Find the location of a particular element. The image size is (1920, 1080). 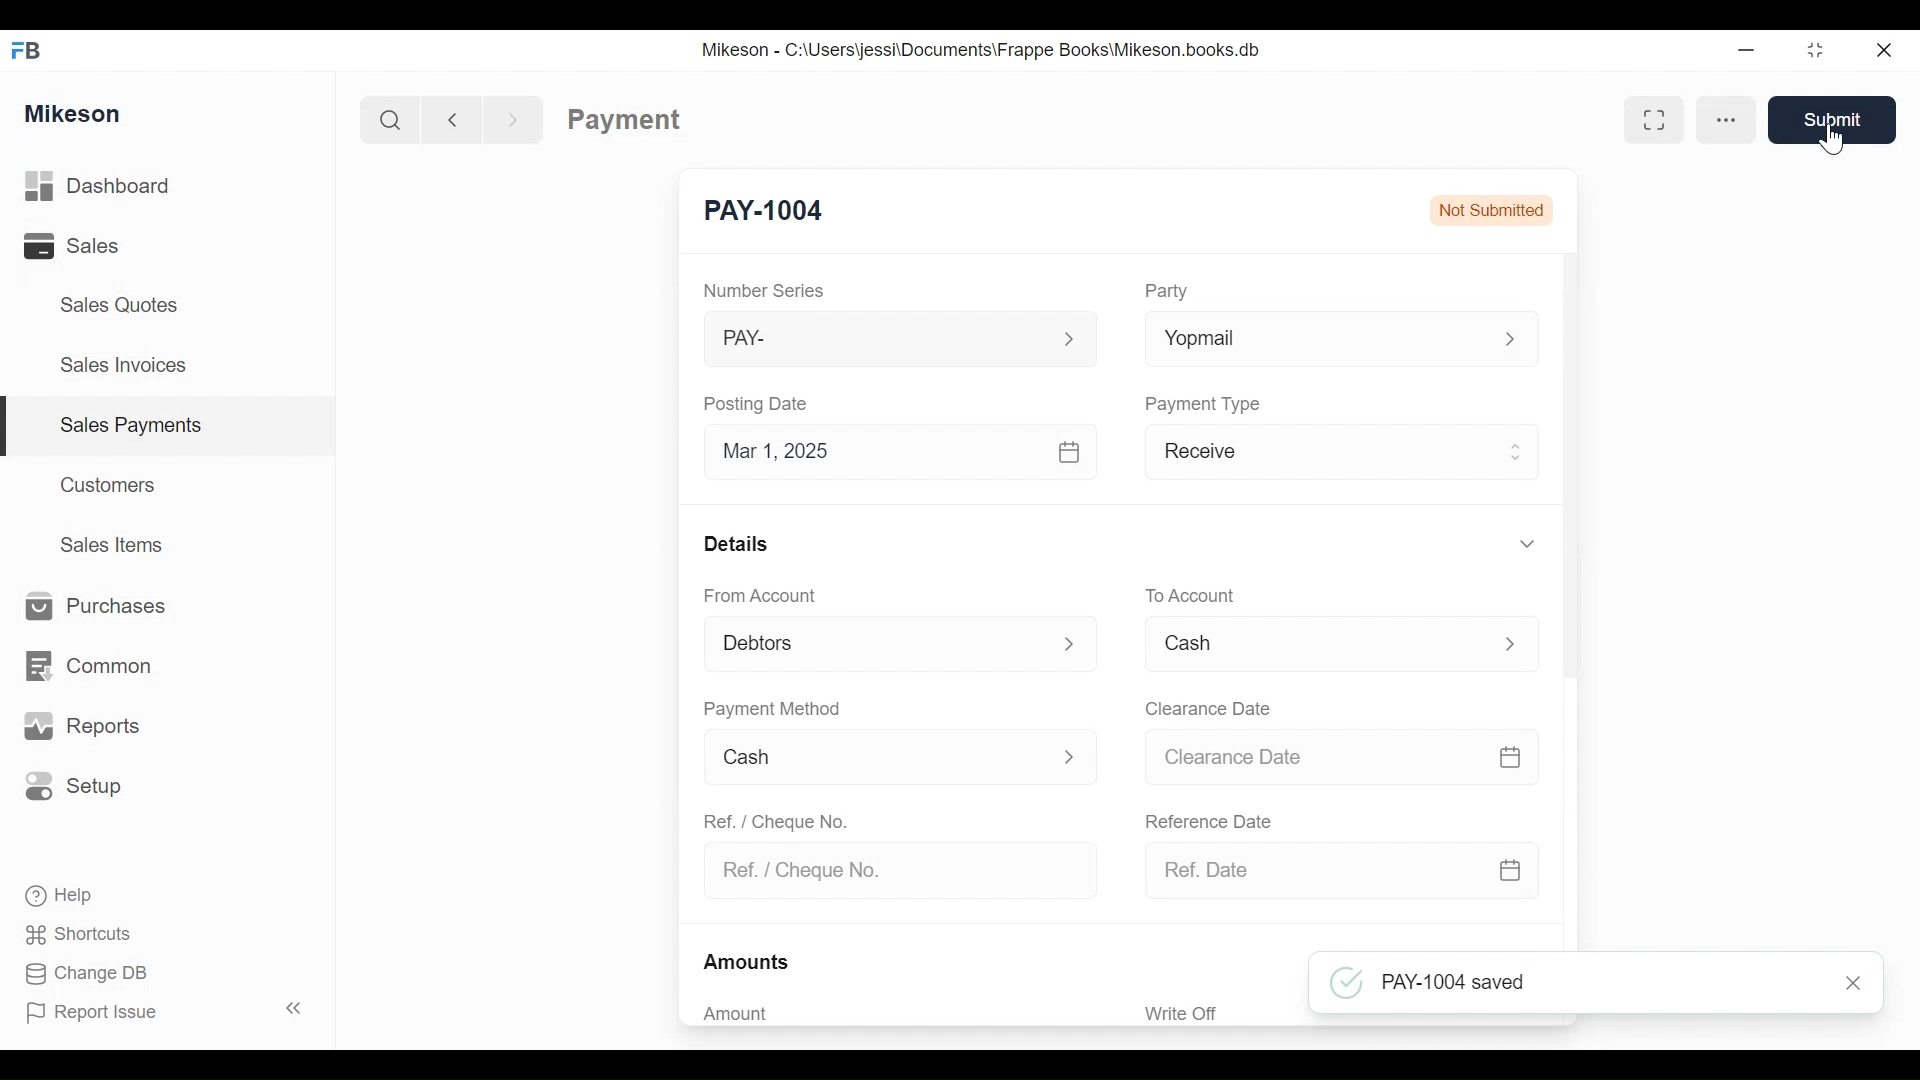

Purchases is located at coordinates (95, 606).